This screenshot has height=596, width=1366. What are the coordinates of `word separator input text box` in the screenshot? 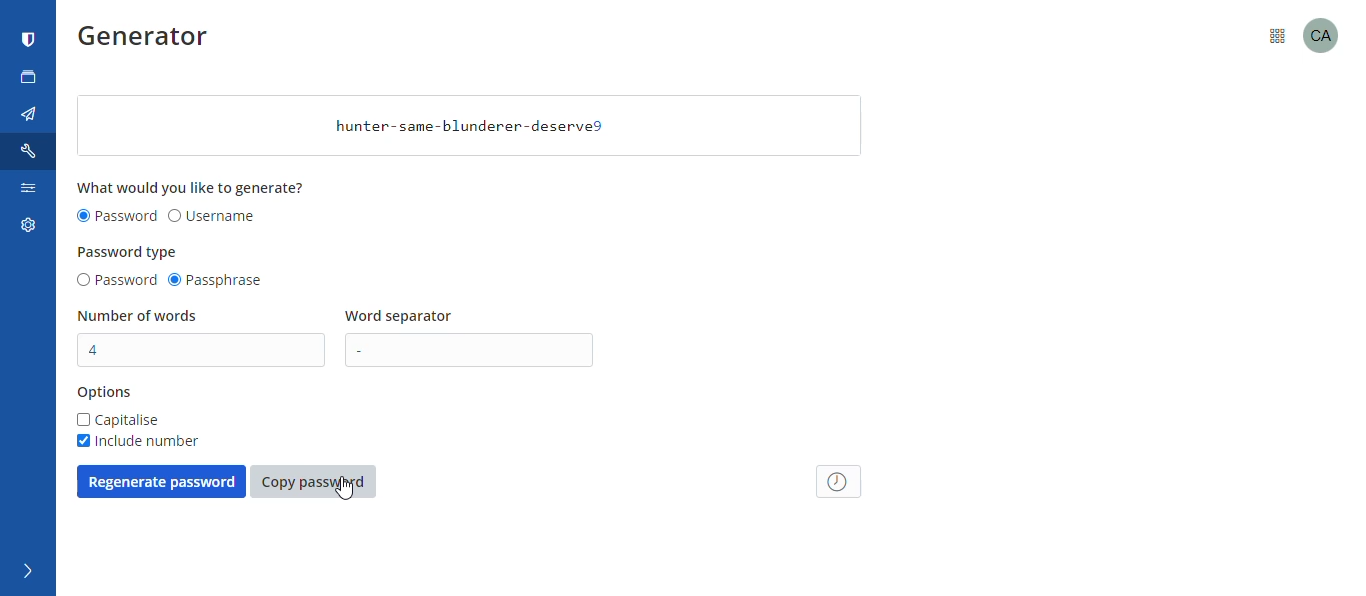 It's located at (475, 350).